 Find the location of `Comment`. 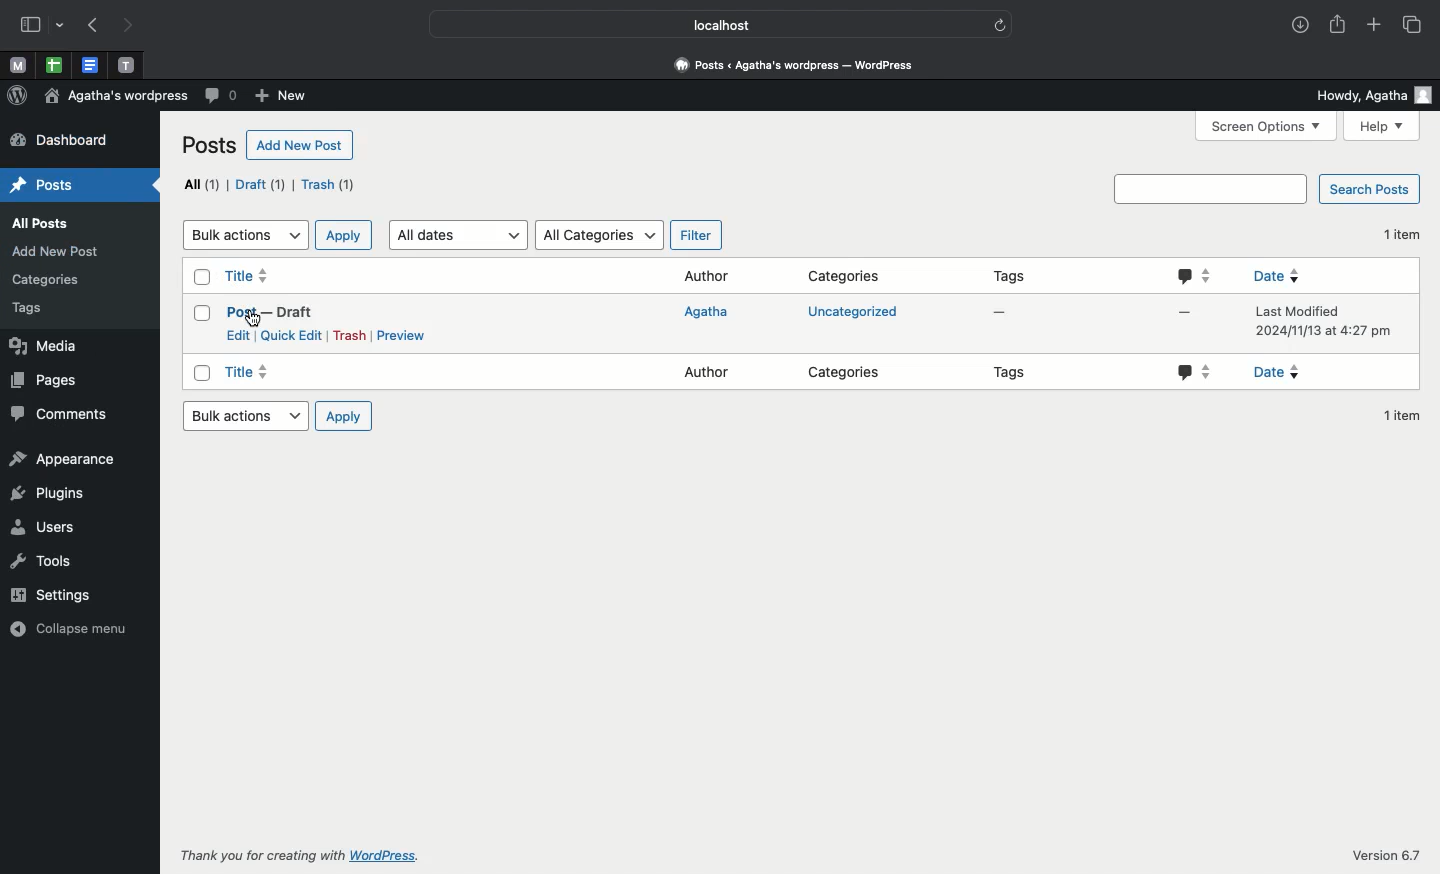

Comment is located at coordinates (1195, 277).